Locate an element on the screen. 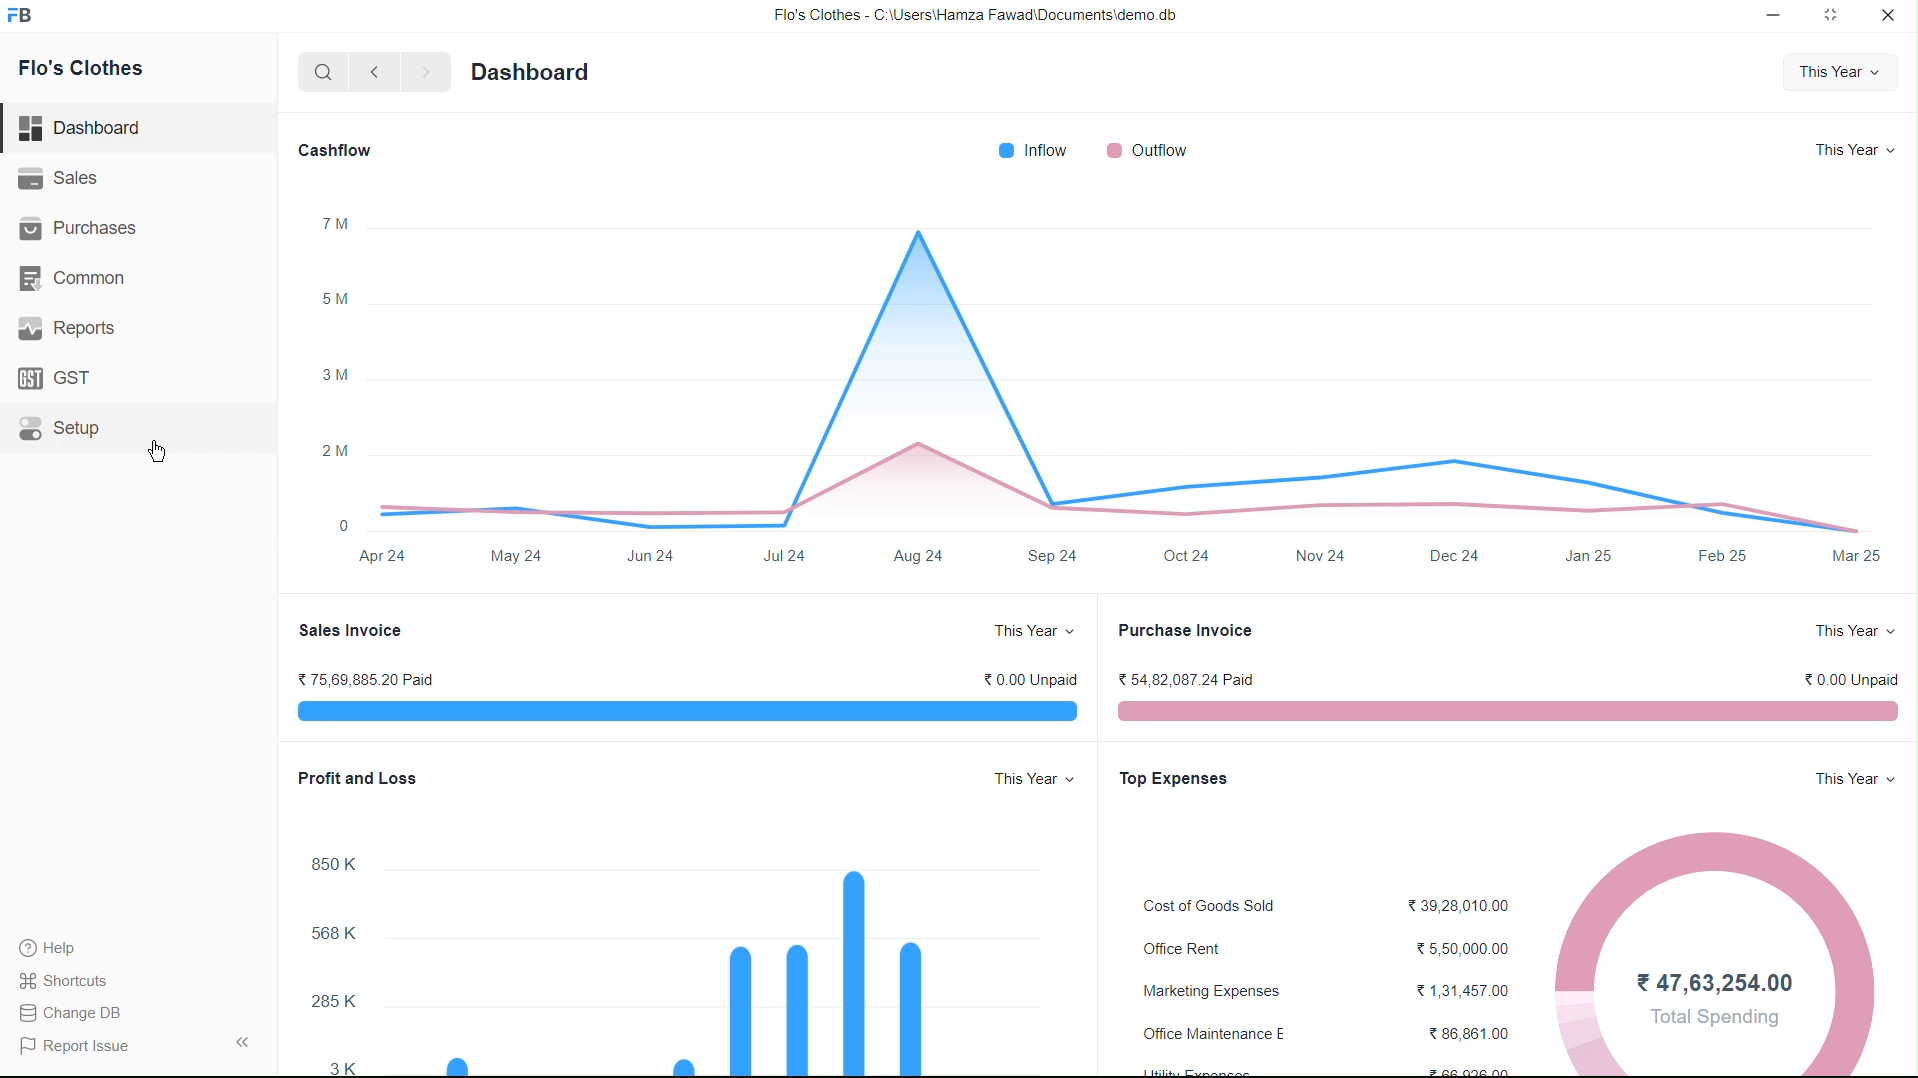 Image resolution: width=1918 pixels, height=1078 pixels. Change DB is located at coordinates (77, 1014).